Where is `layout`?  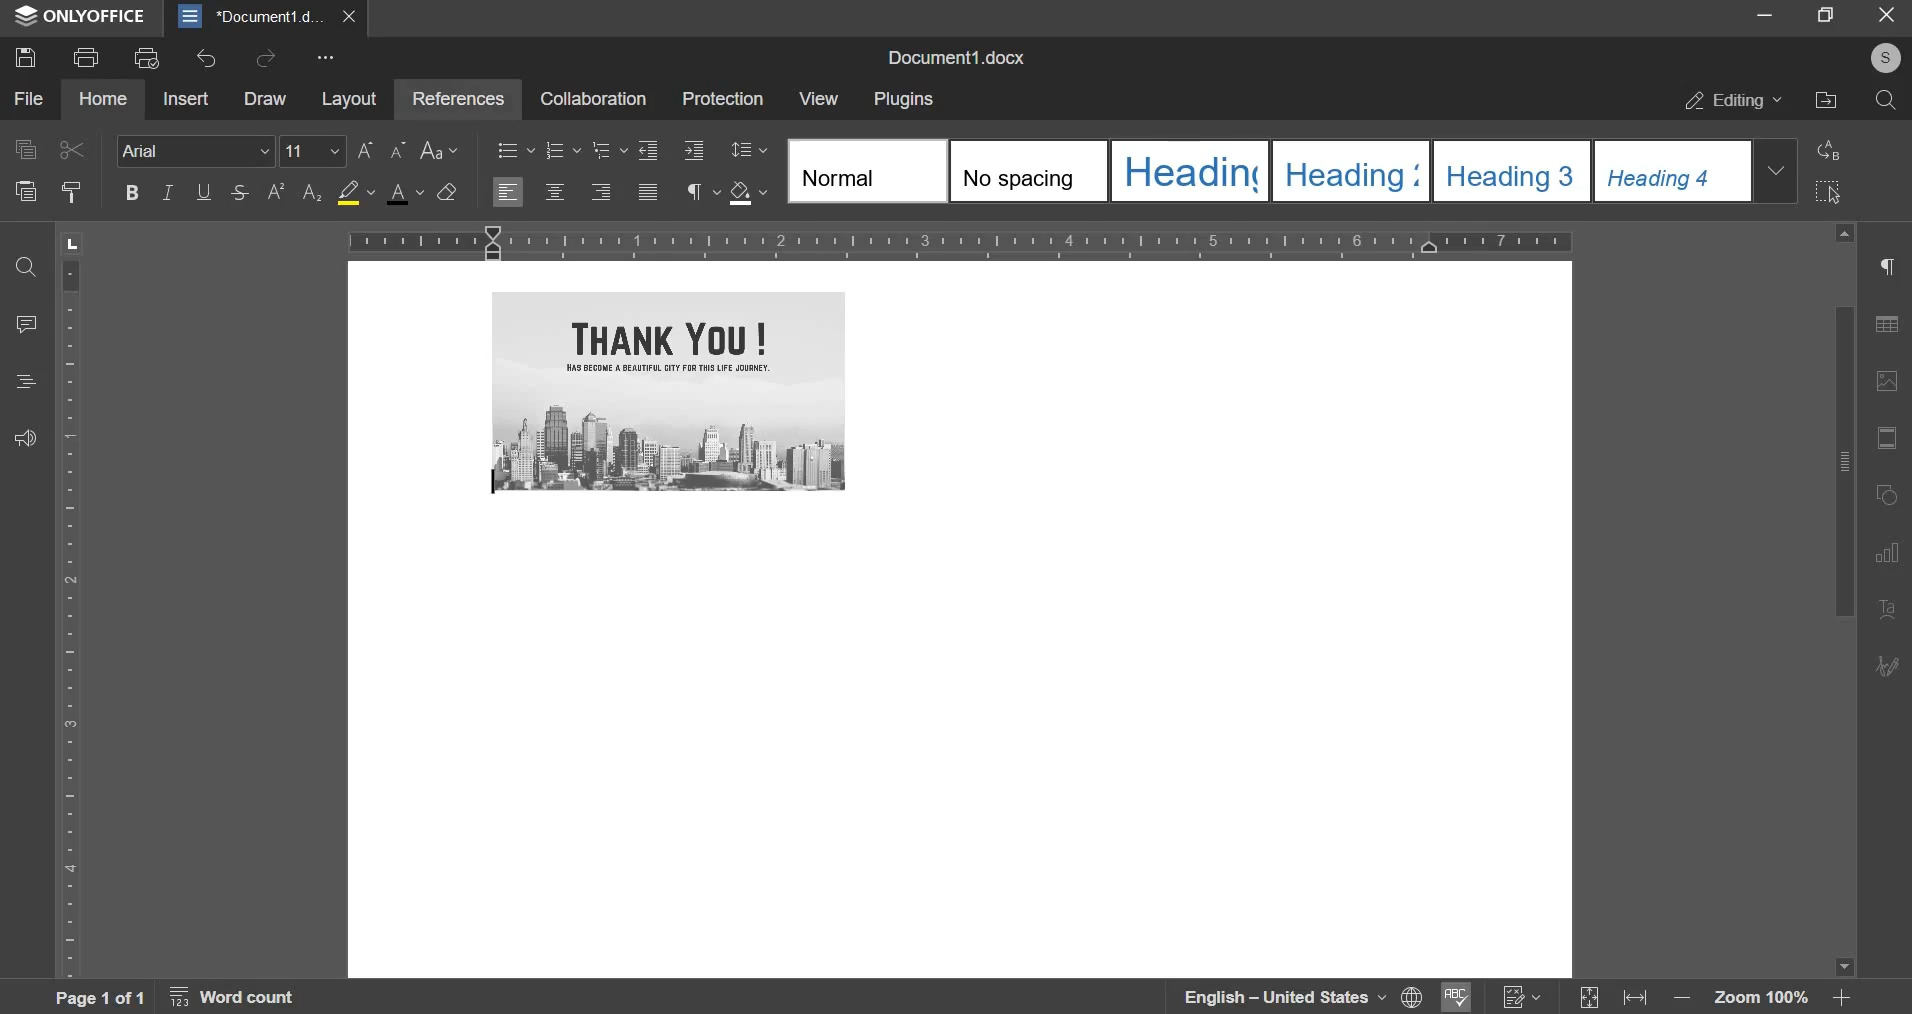
layout is located at coordinates (349, 101).